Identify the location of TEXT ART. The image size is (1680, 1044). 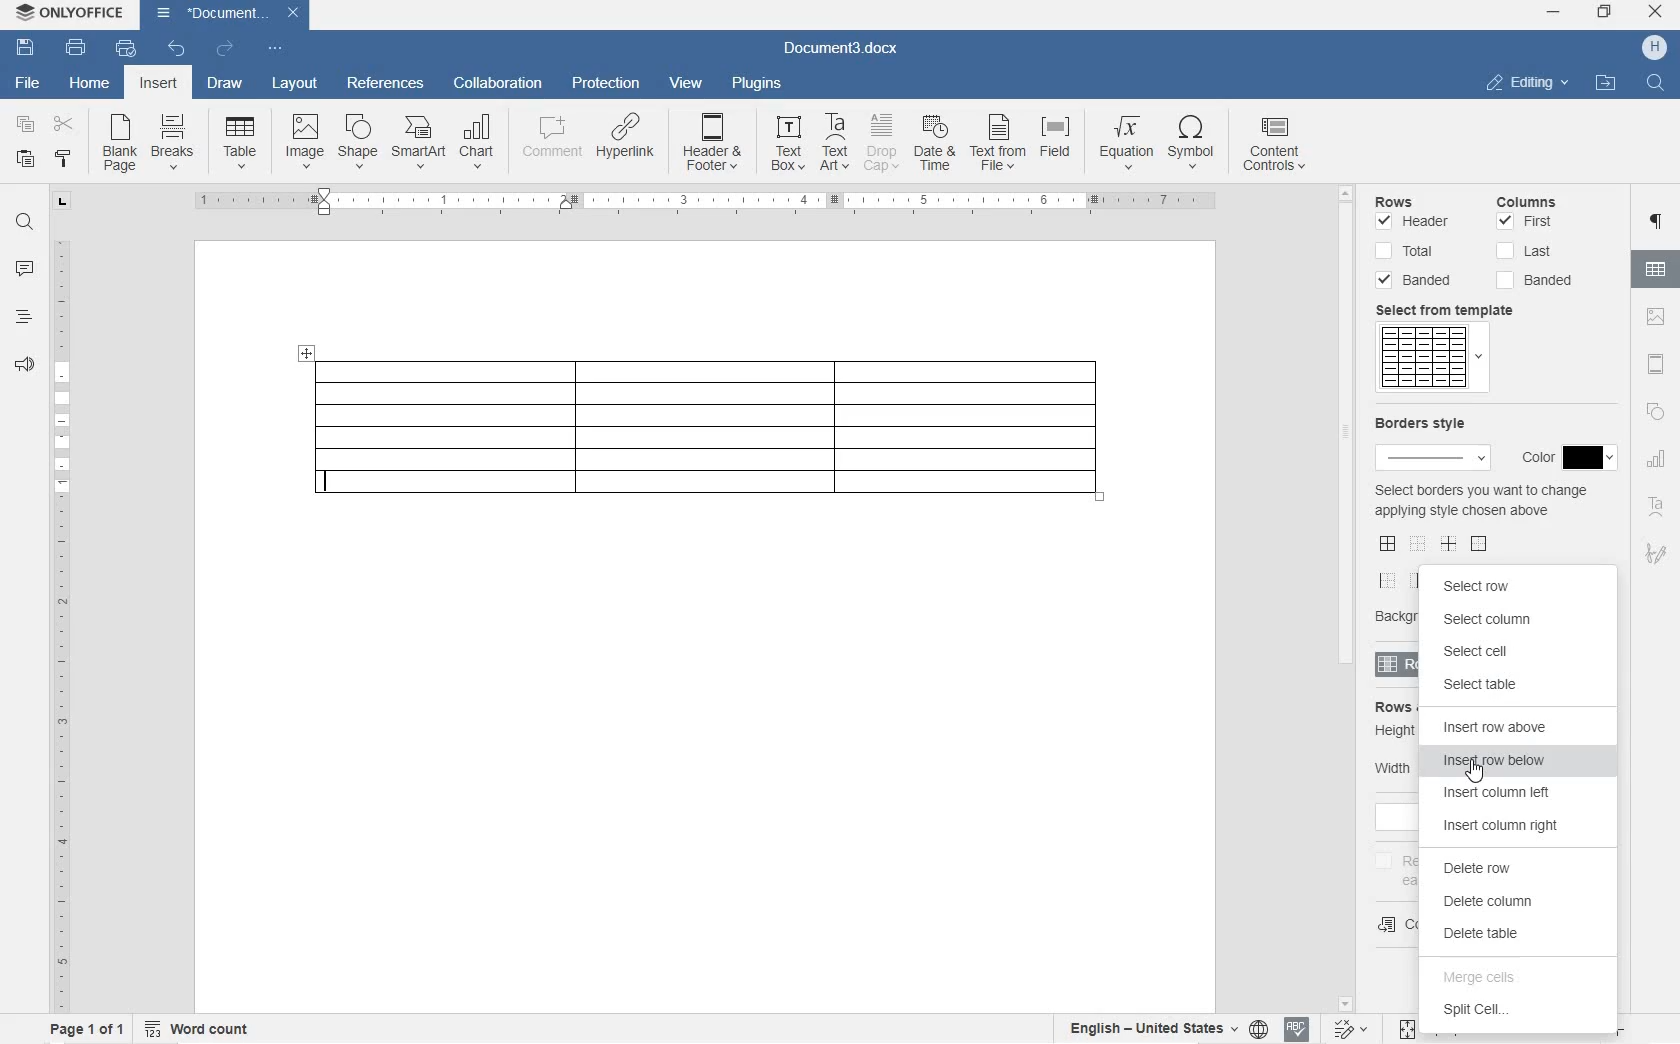
(1657, 507).